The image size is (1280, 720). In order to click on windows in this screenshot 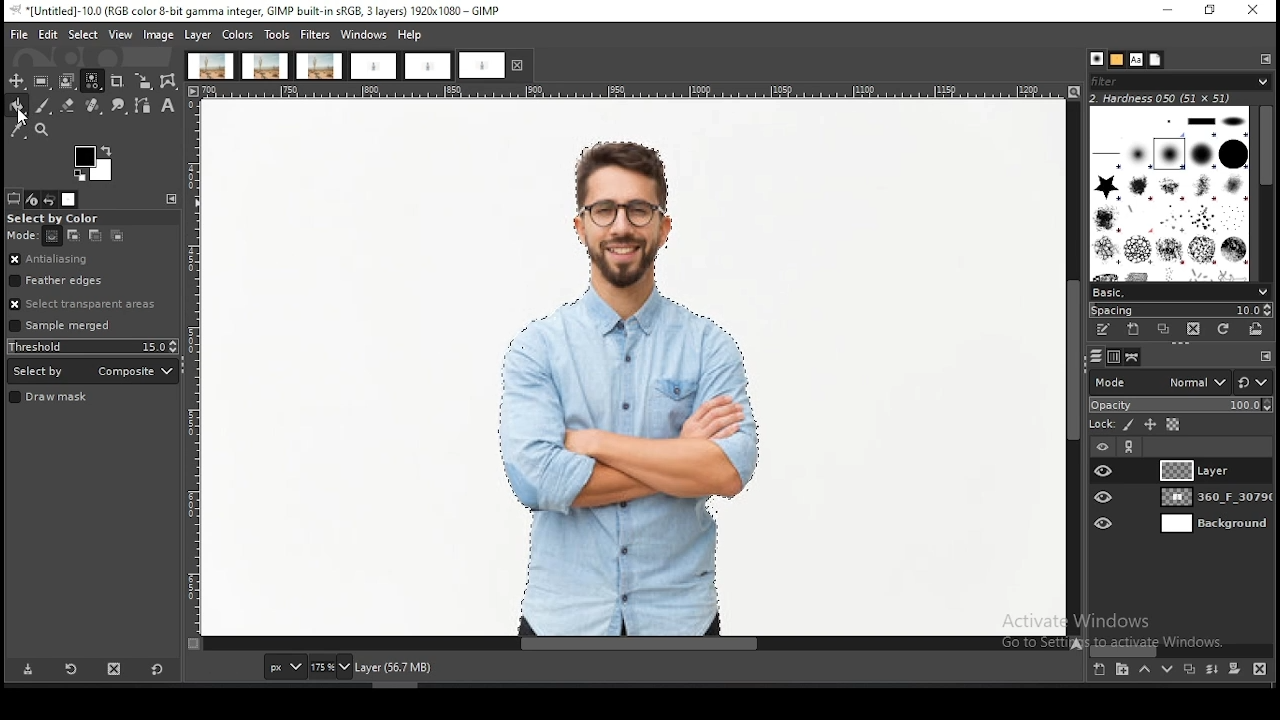, I will do `click(364, 35)`.